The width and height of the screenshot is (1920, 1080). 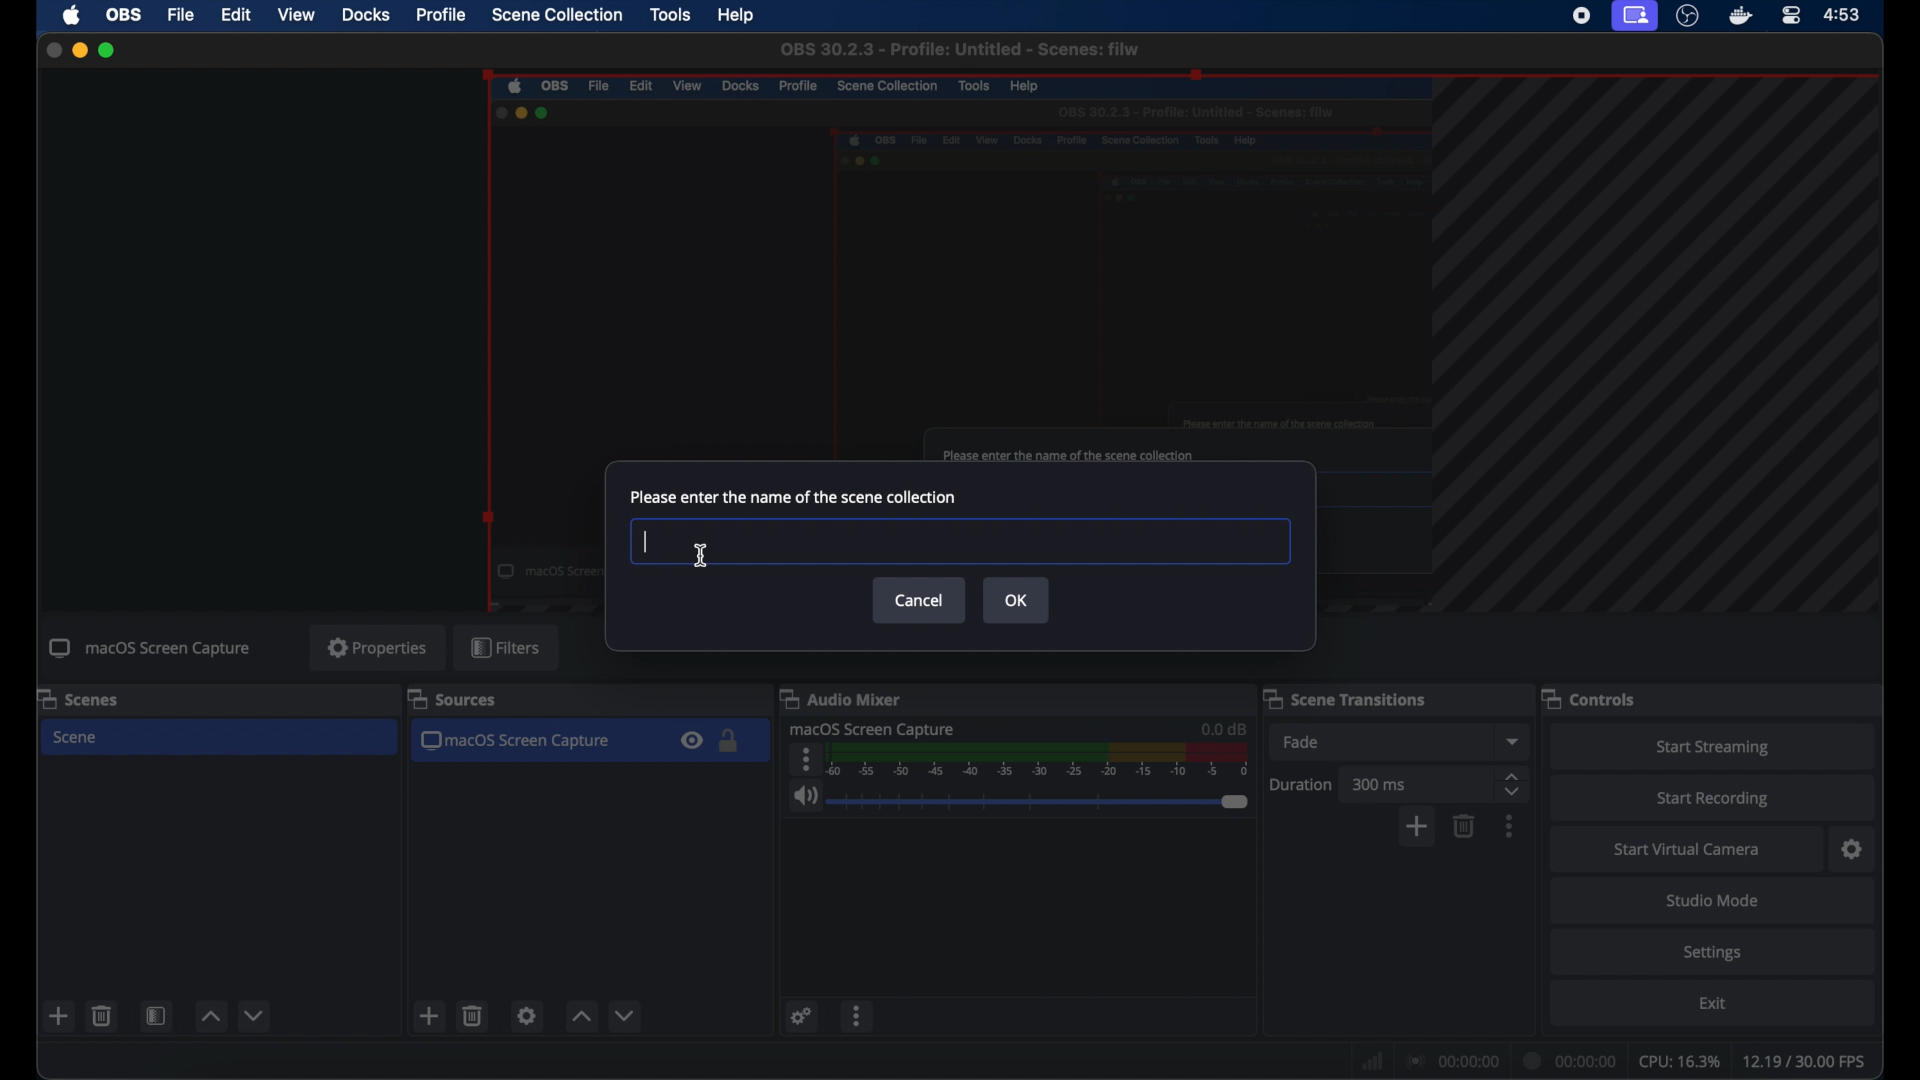 I want to click on volume , so click(x=803, y=797).